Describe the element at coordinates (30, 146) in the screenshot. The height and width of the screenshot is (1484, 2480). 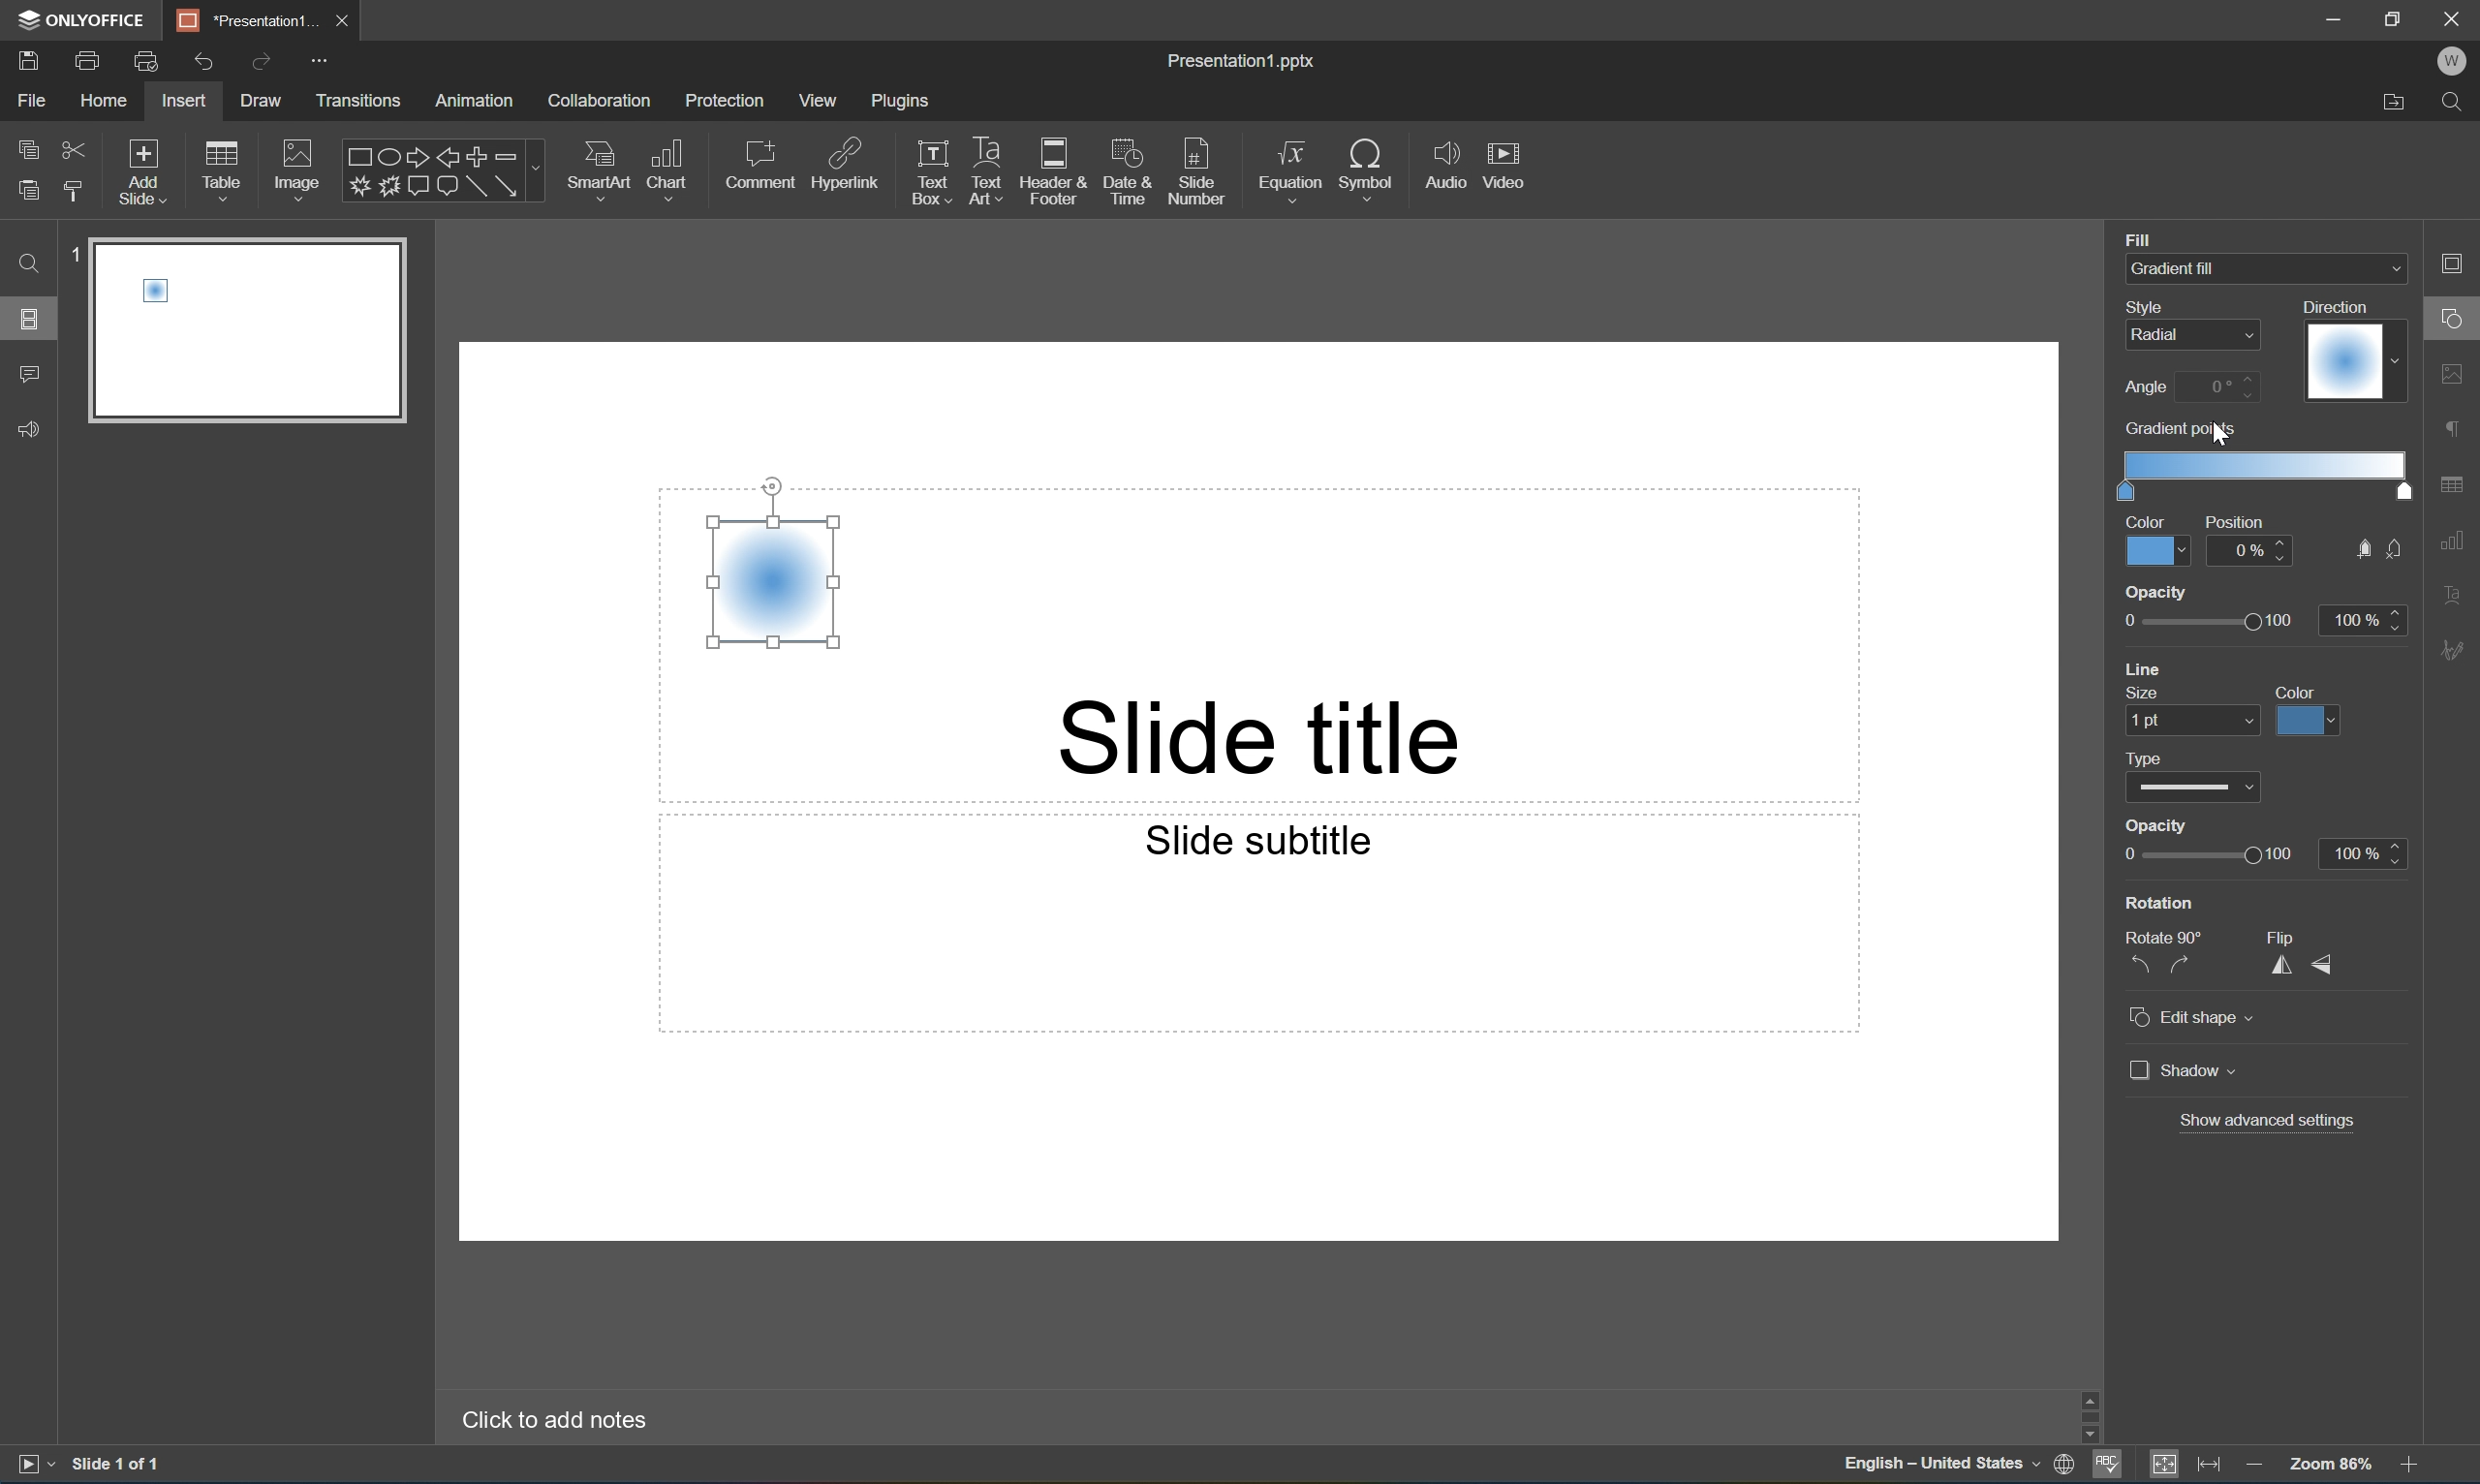
I see `Copy` at that location.